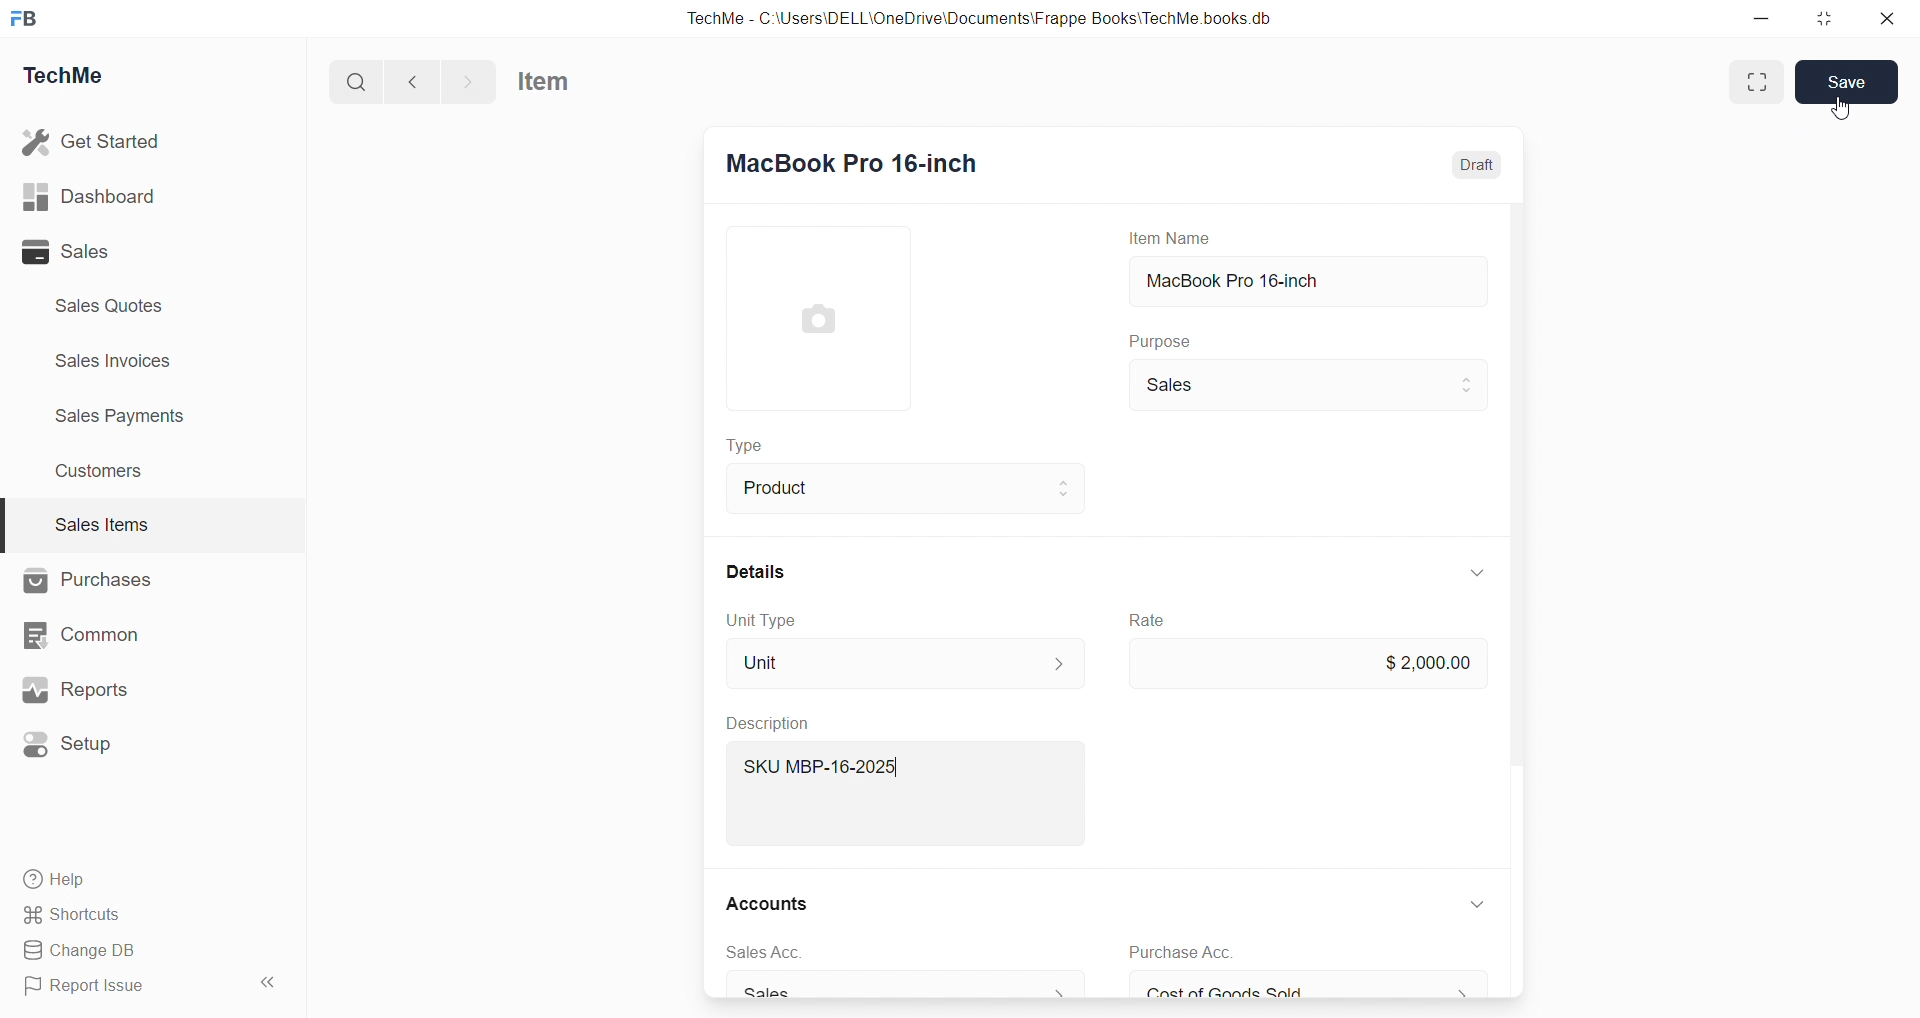 The width and height of the screenshot is (1920, 1018). What do you see at coordinates (89, 987) in the screenshot?
I see `Report Issue` at bounding box center [89, 987].